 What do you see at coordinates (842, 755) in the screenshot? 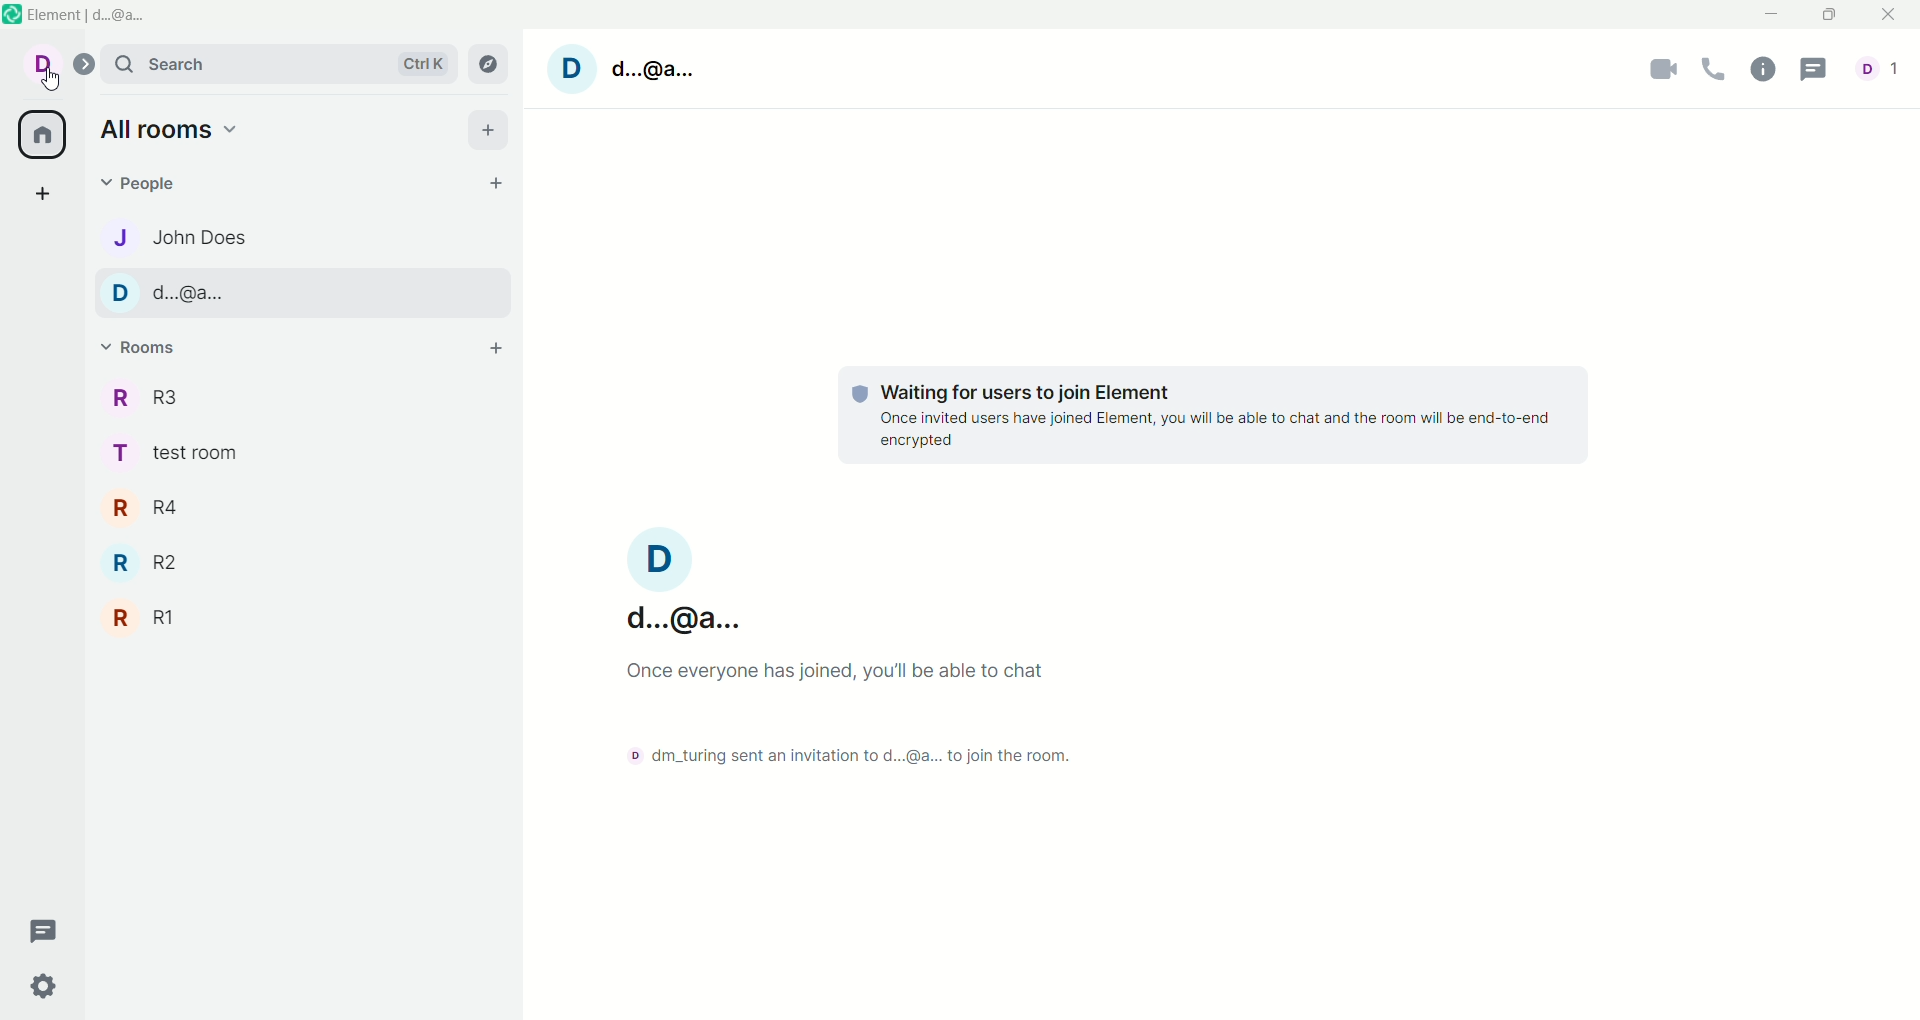
I see `© dm_turing sent an invitation to d...@a... to join the room.` at bounding box center [842, 755].